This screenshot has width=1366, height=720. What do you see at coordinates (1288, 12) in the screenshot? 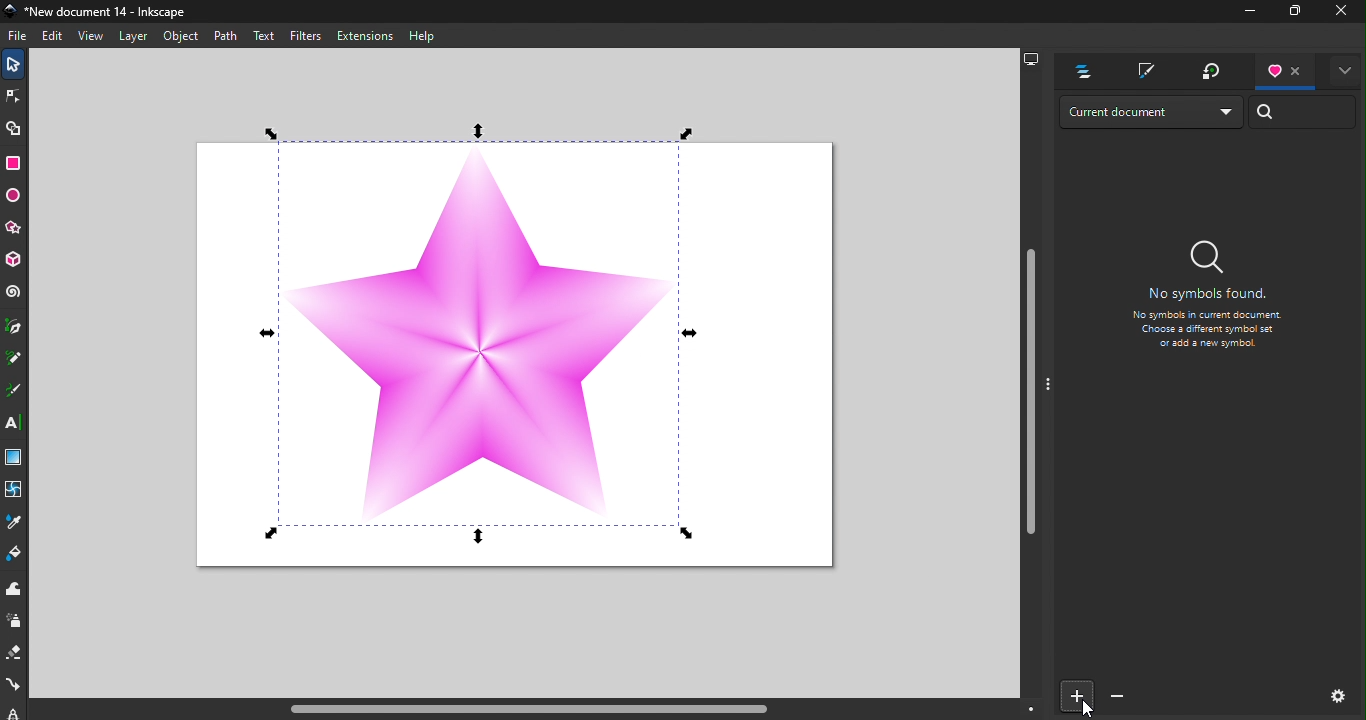
I see `Maximize` at bounding box center [1288, 12].